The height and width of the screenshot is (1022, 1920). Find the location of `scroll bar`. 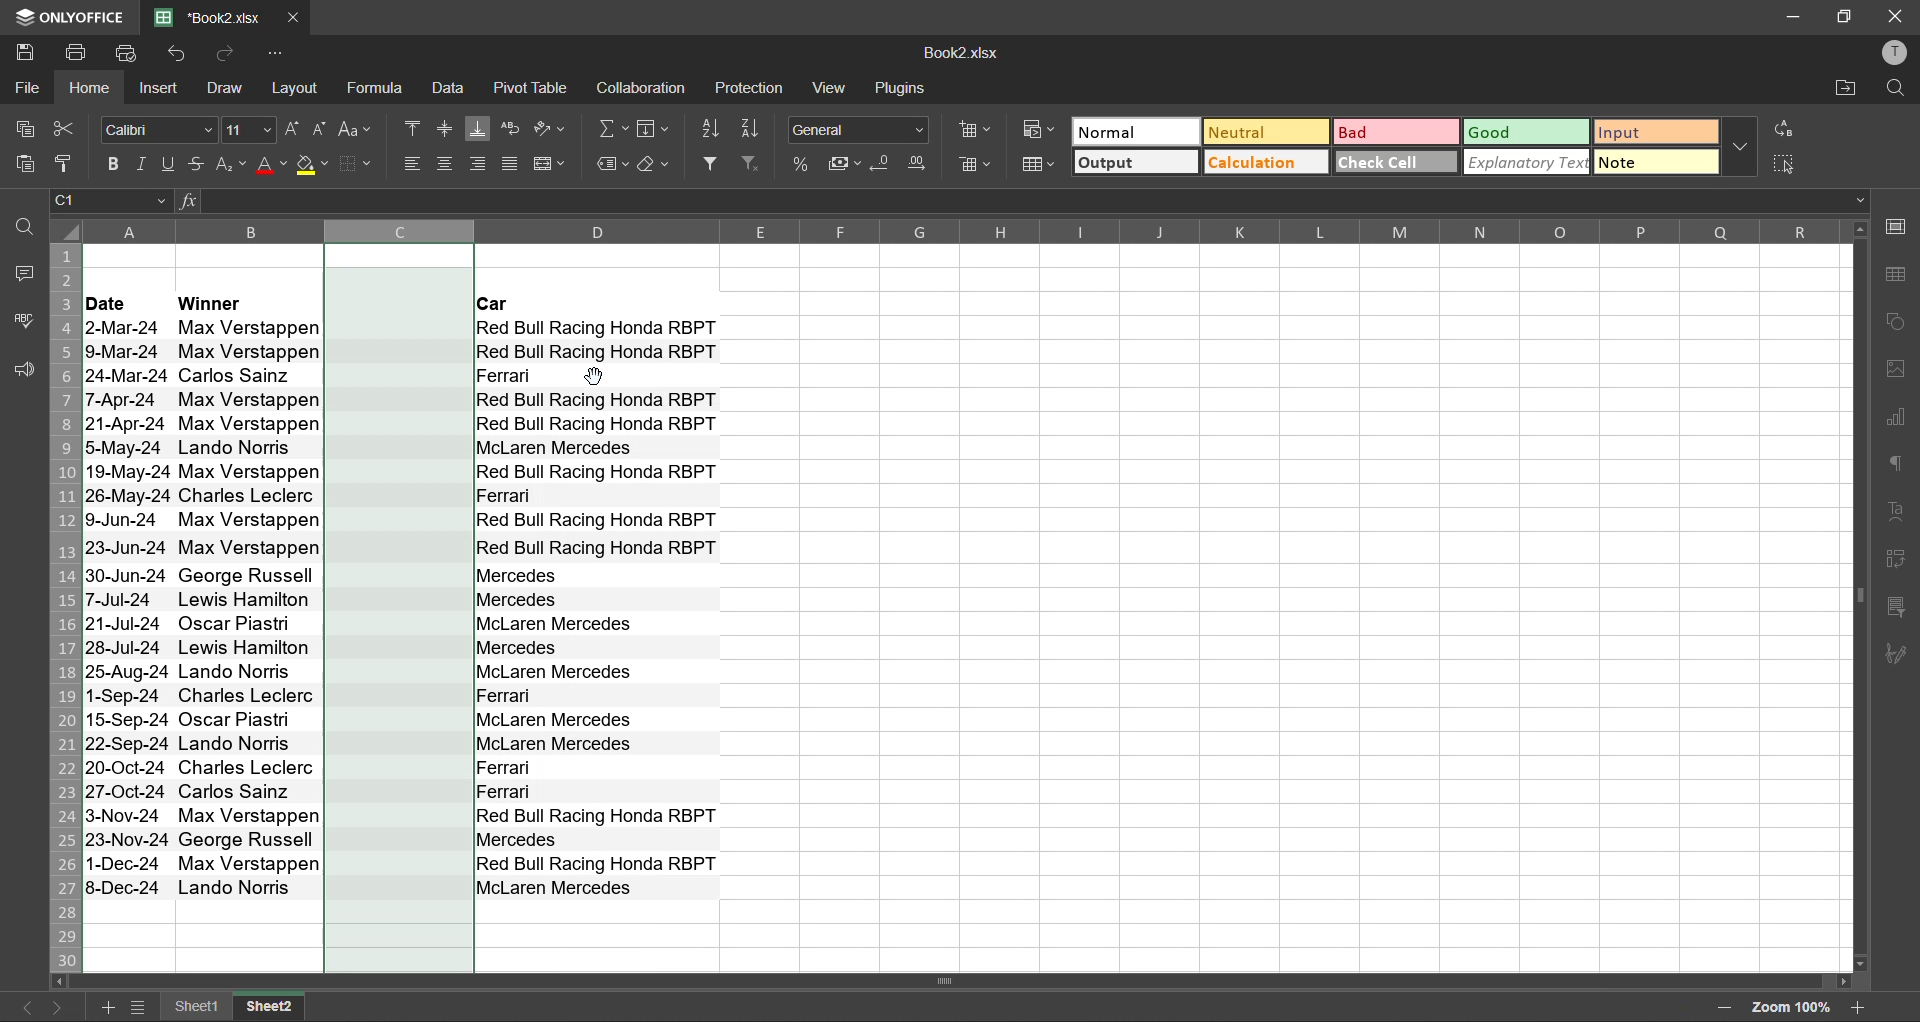

scroll bar is located at coordinates (899, 983).